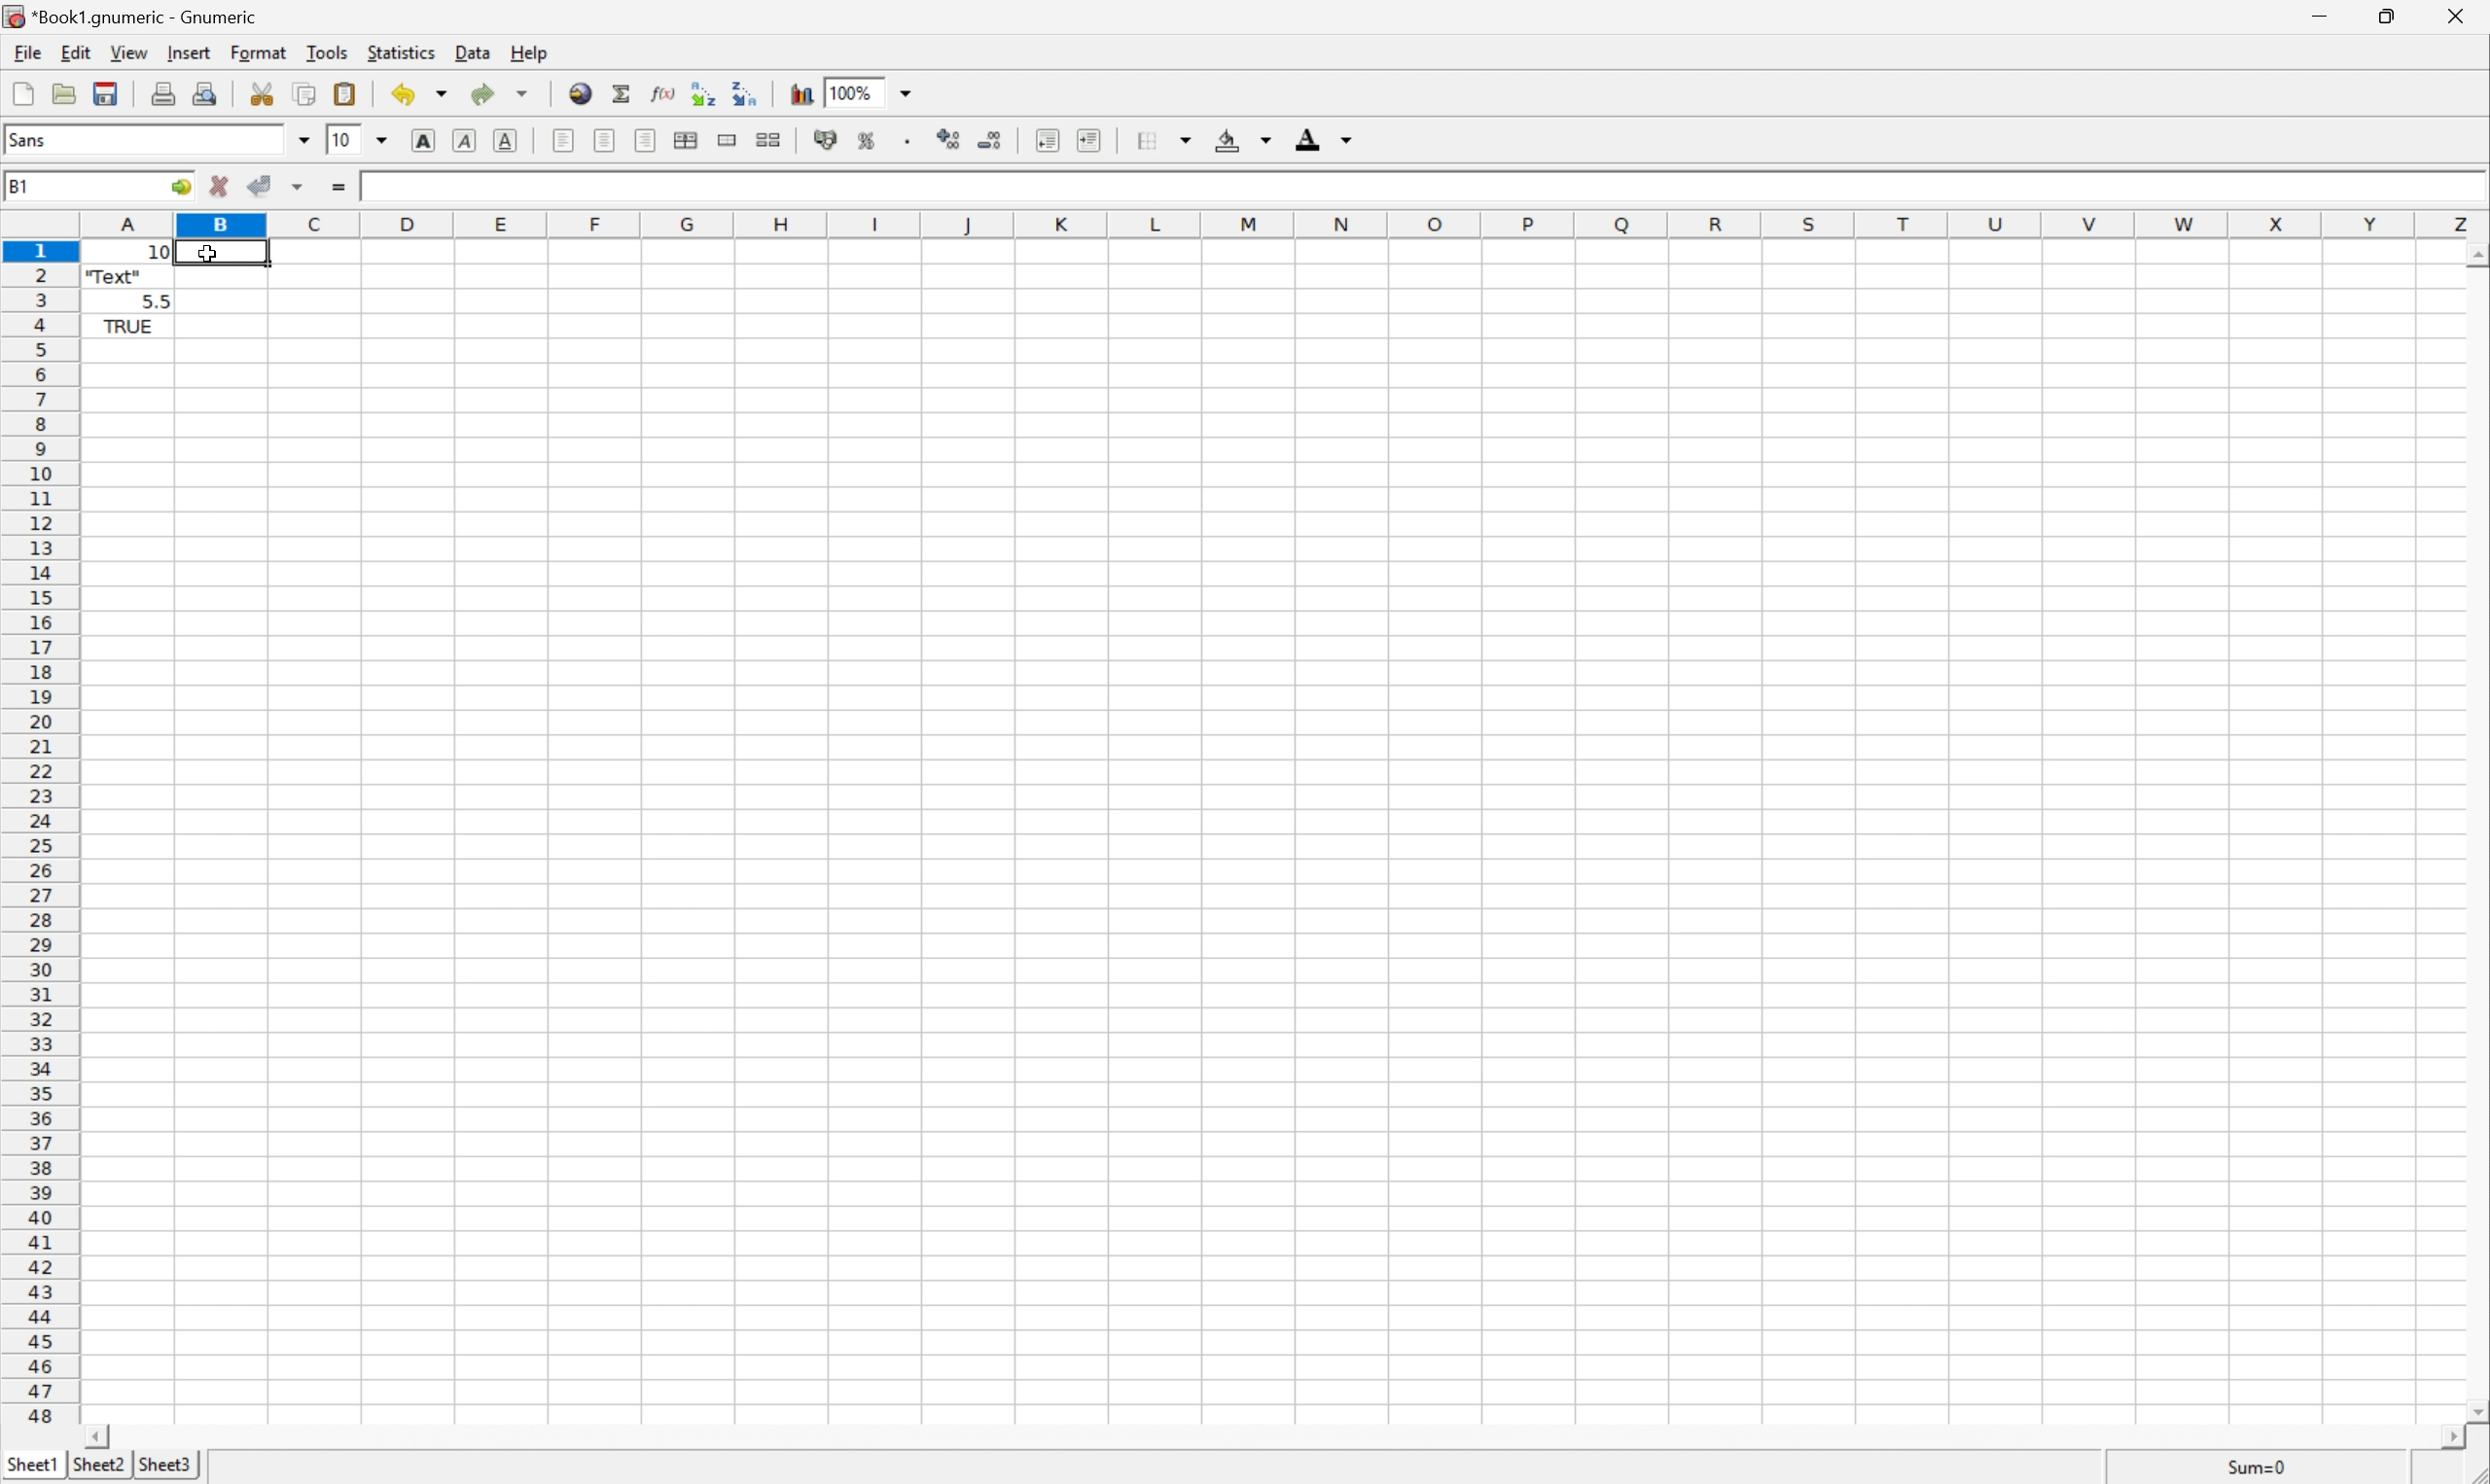  What do you see at coordinates (823, 140) in the screenshot?
I see `Format selection as accounting` at bounding box center [823, 140].